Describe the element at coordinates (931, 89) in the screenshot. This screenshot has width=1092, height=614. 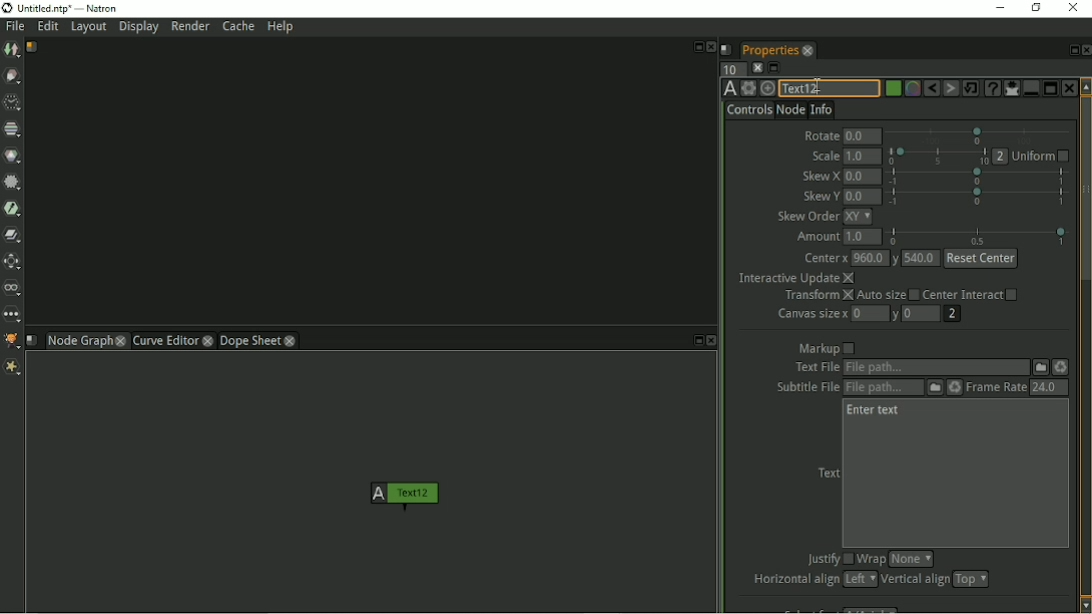
I see `Undo` at that location.